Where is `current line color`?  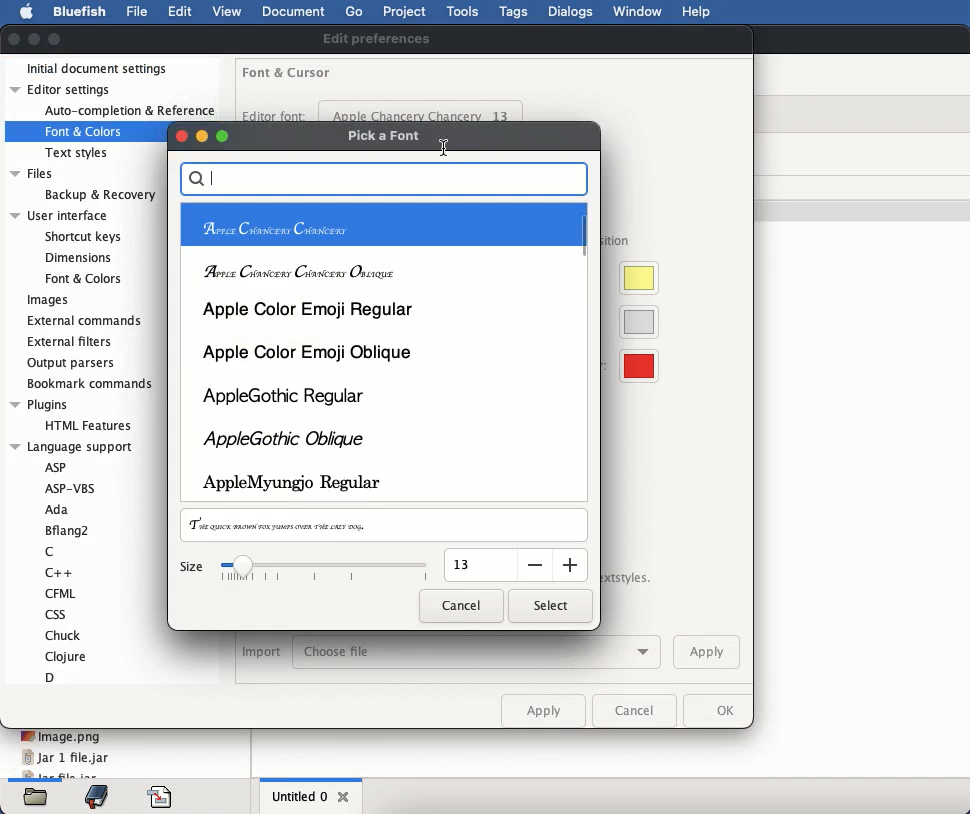
current line color is located at coordinates (635, 323).